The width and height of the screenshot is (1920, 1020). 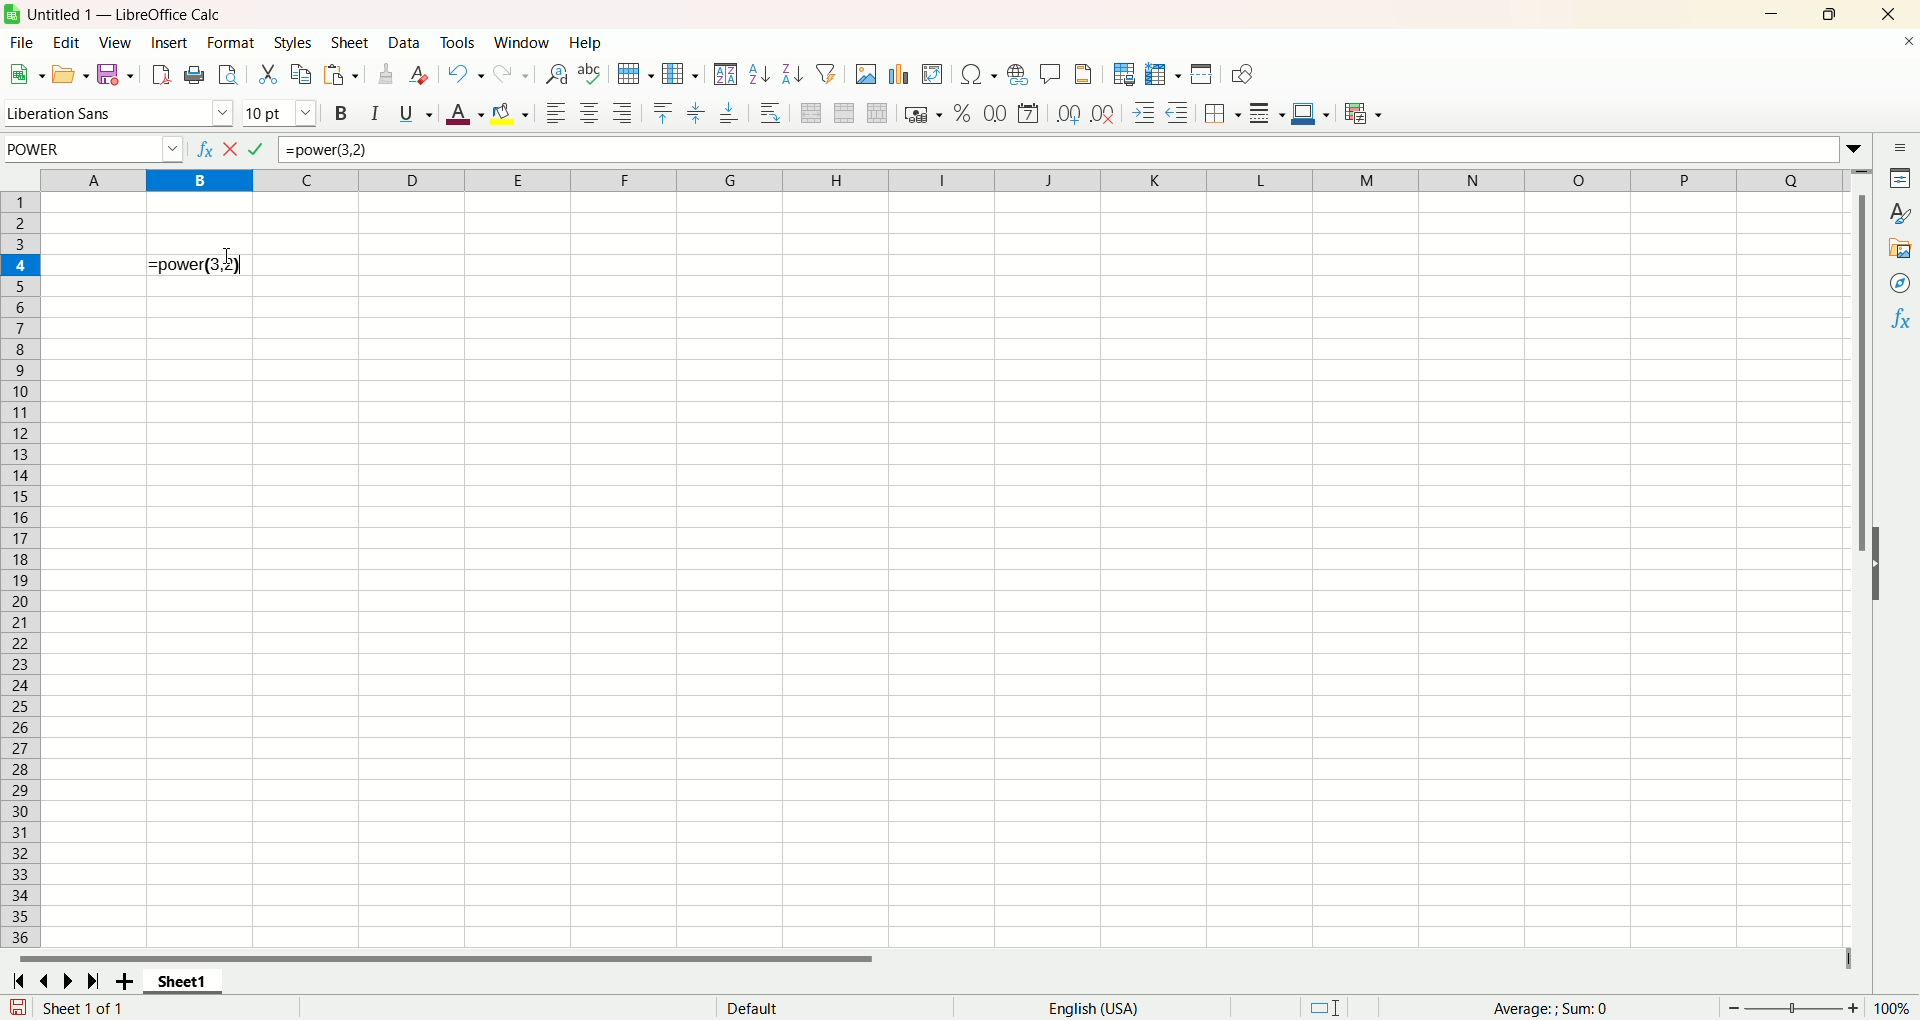 I want to click on autofilter, so click(x=831, y=74).